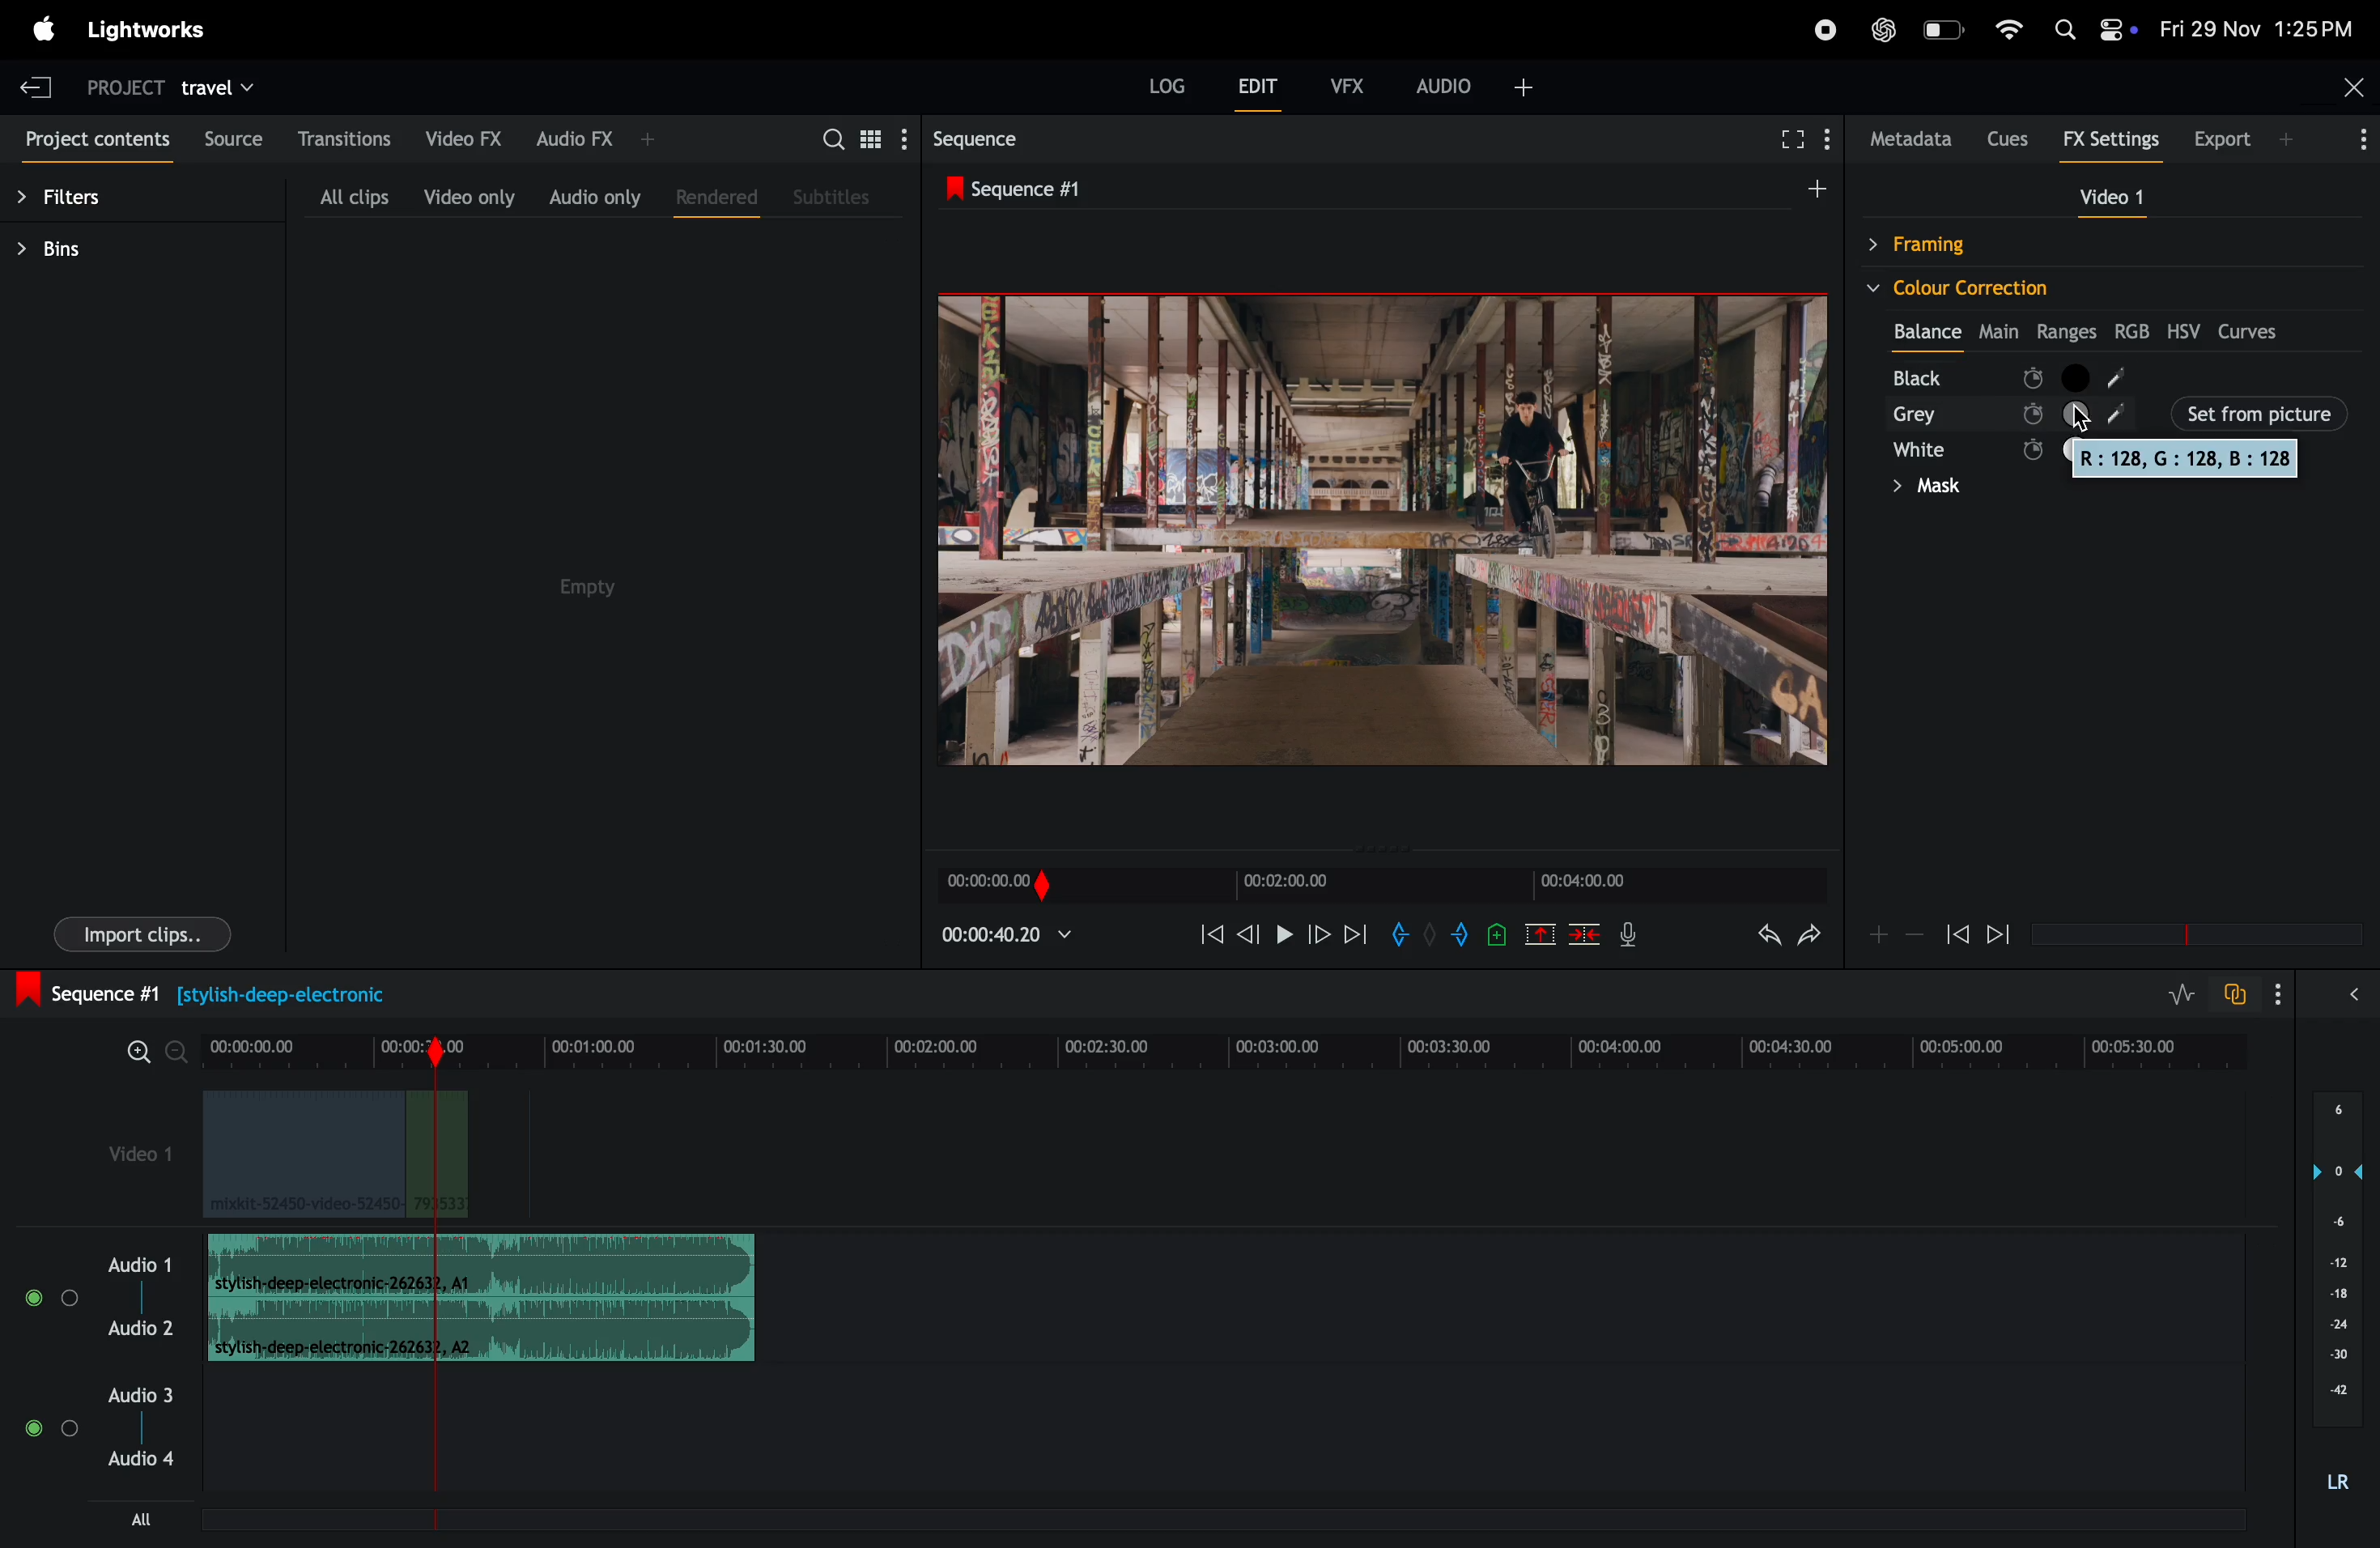 This screenshot has width=2380, height=1548. What do you see at coordinates (1957, 935) in the screenshot?
I see `rewind` at bounding box center [1957, 935].